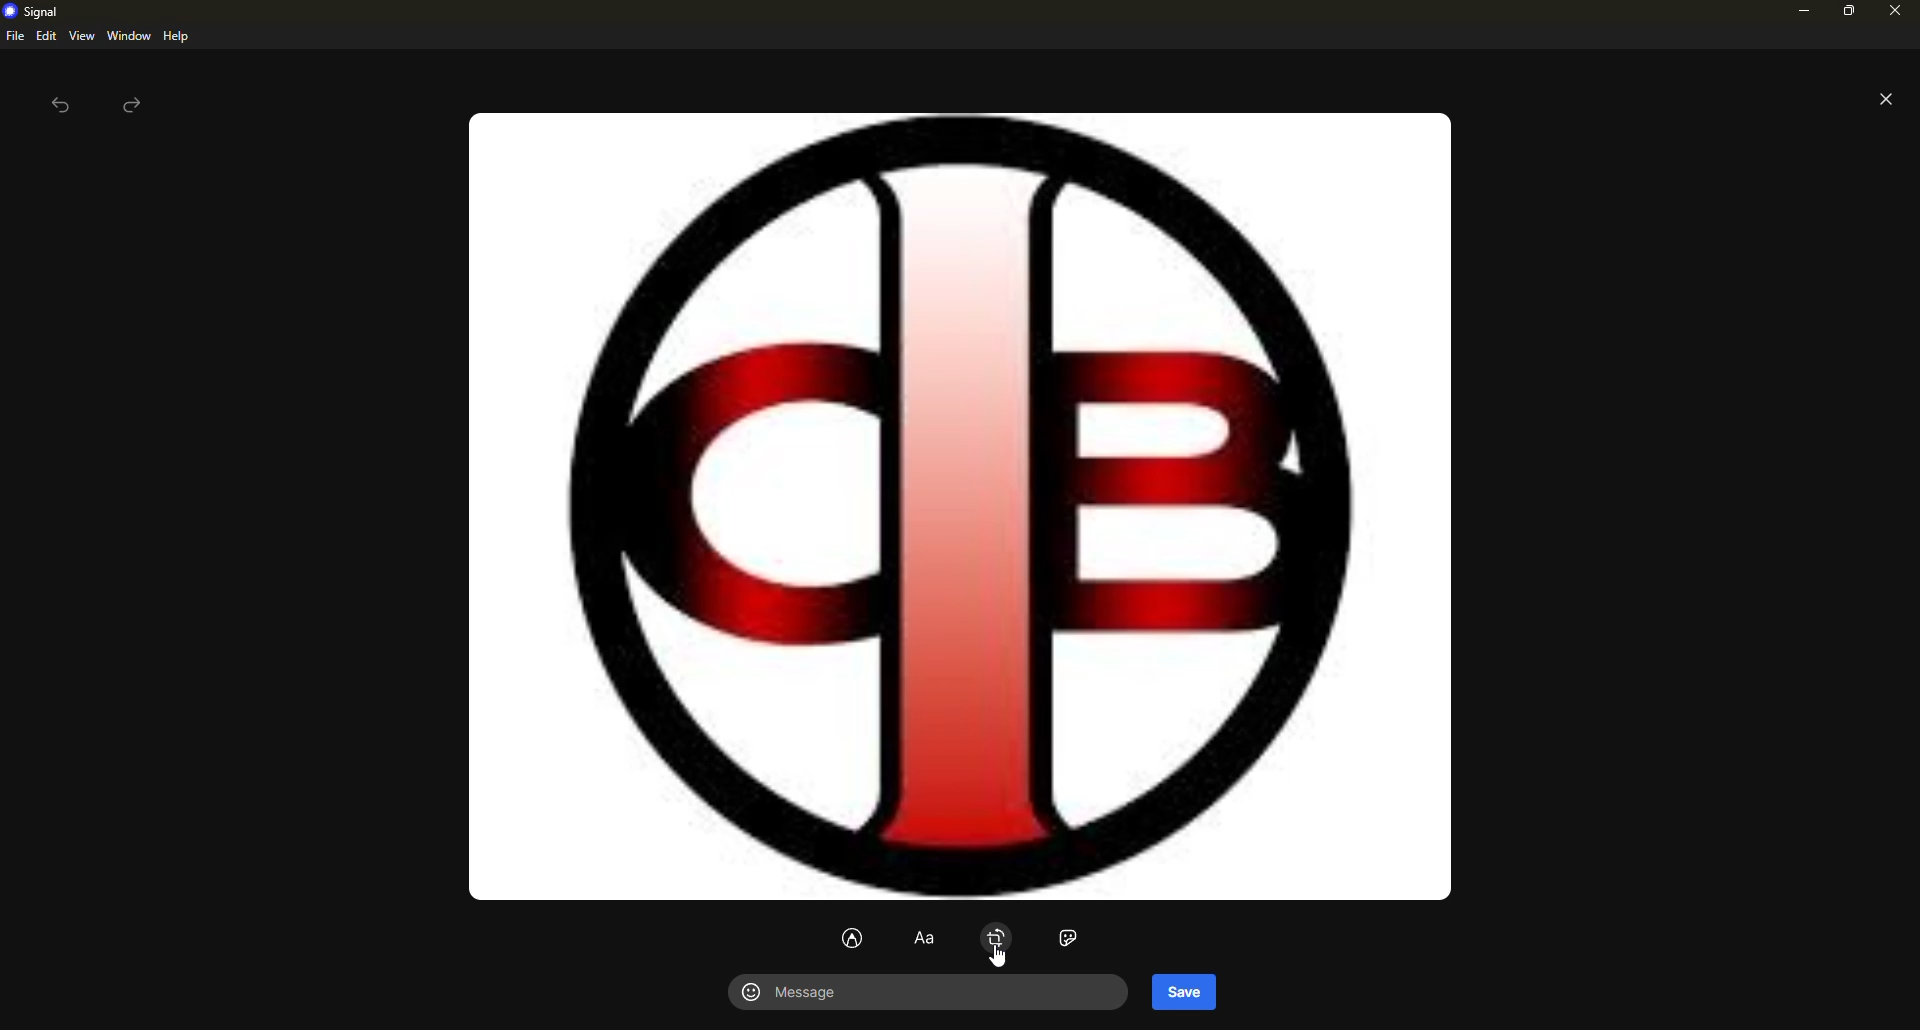  Describe the element at coordinates (13, 37) in the screenshot. I see `file` at that location.